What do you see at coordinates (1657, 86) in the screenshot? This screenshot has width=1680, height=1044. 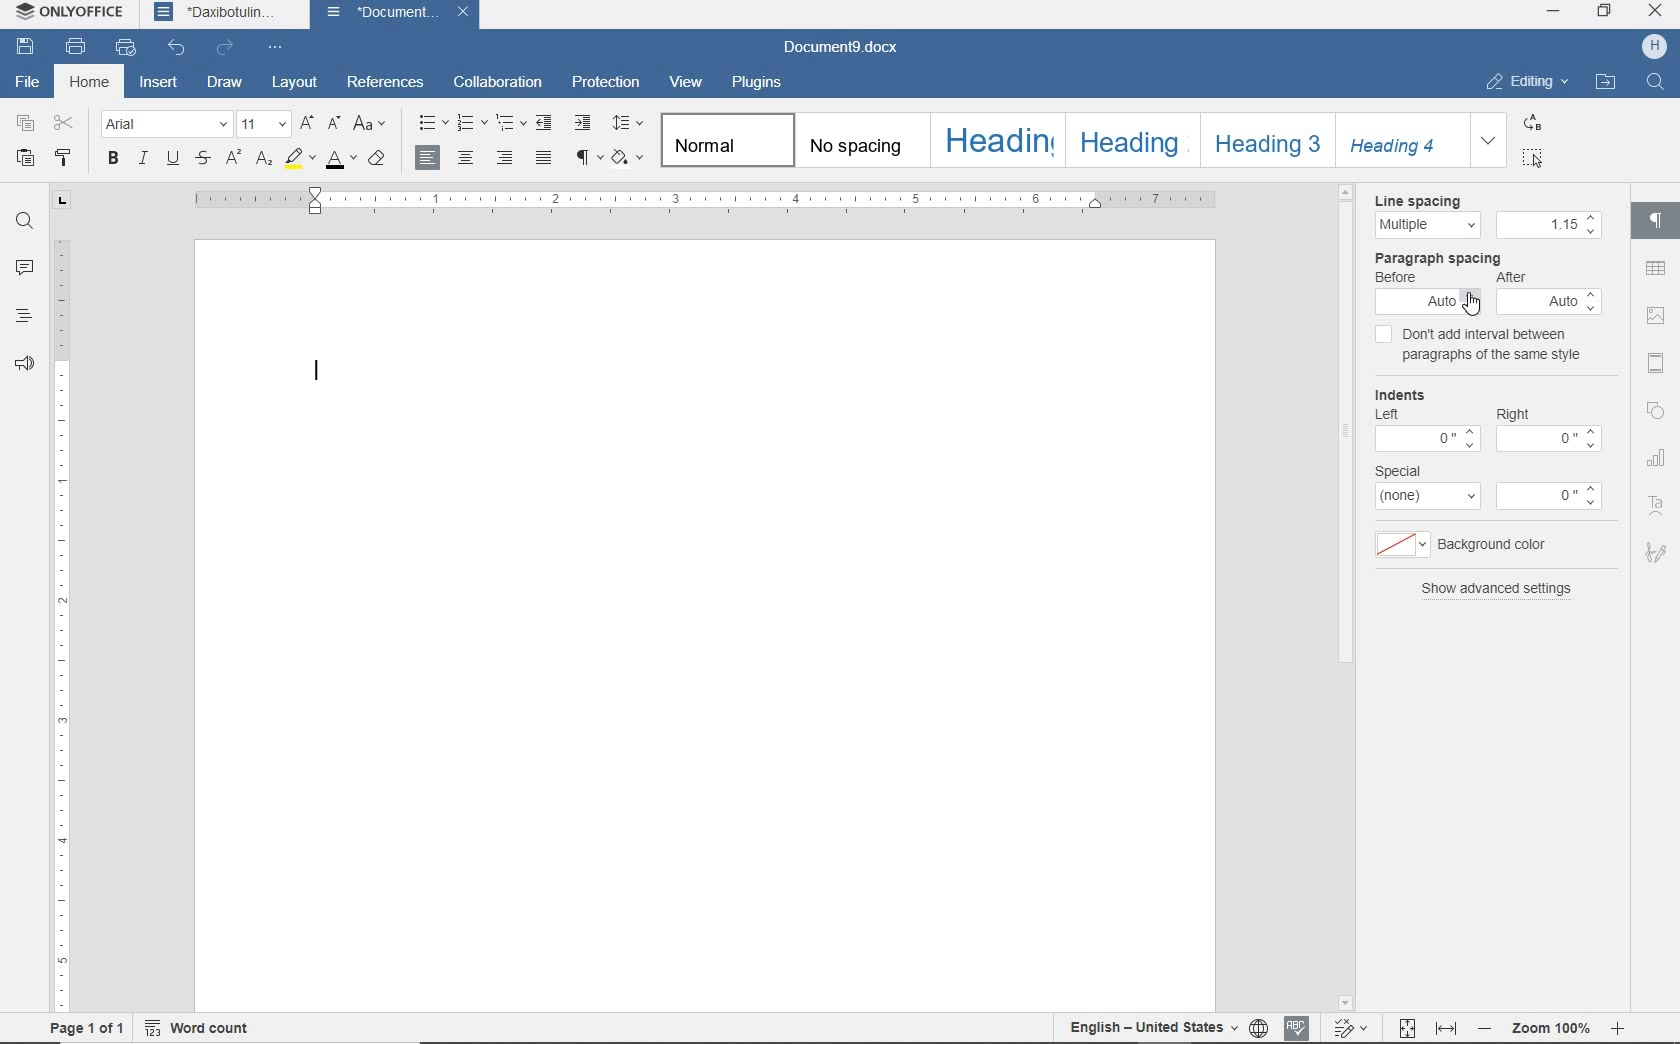 I see `FIND` at bounding box center [1657, 86].